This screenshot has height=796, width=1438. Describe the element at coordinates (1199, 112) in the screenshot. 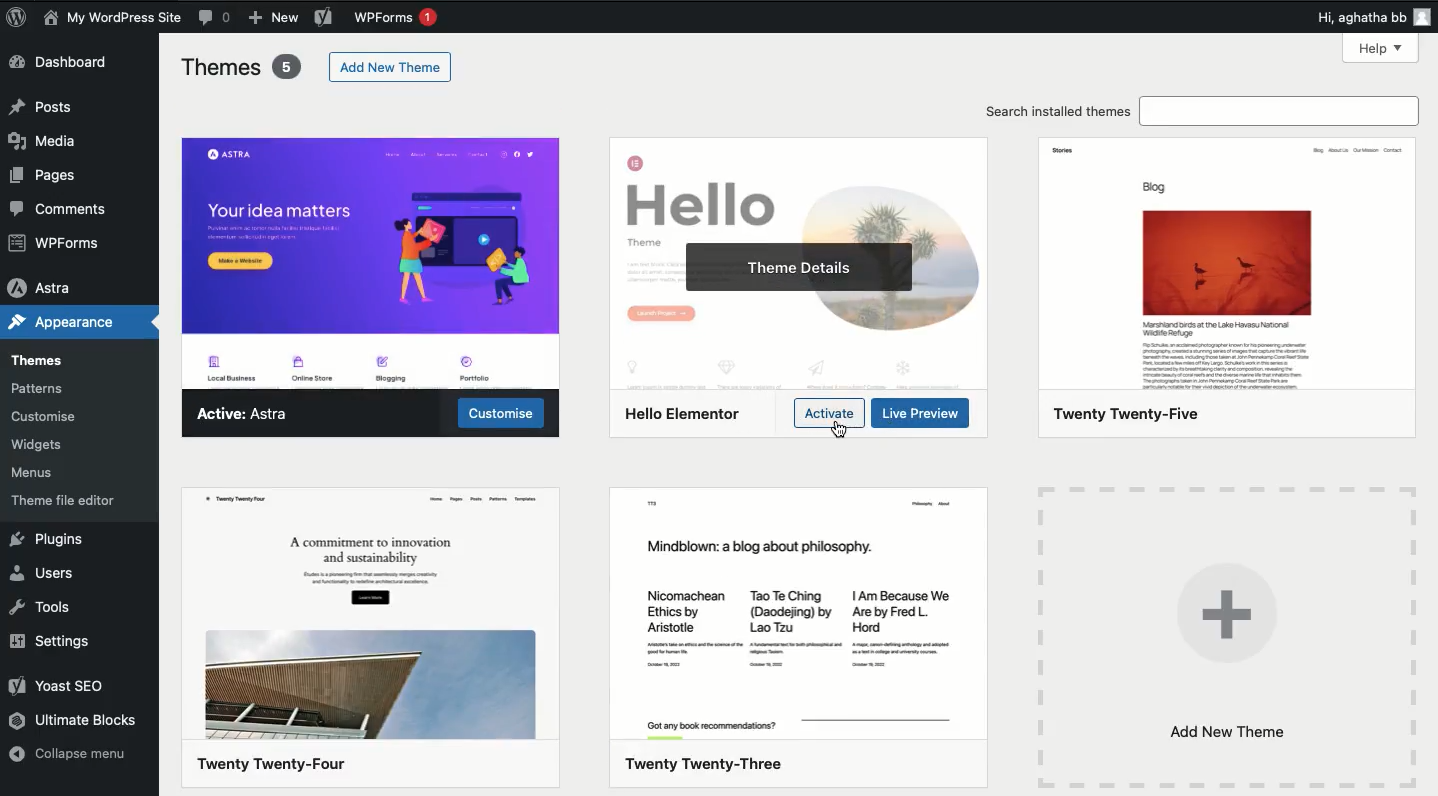

I see `Search installed themes` at that location.